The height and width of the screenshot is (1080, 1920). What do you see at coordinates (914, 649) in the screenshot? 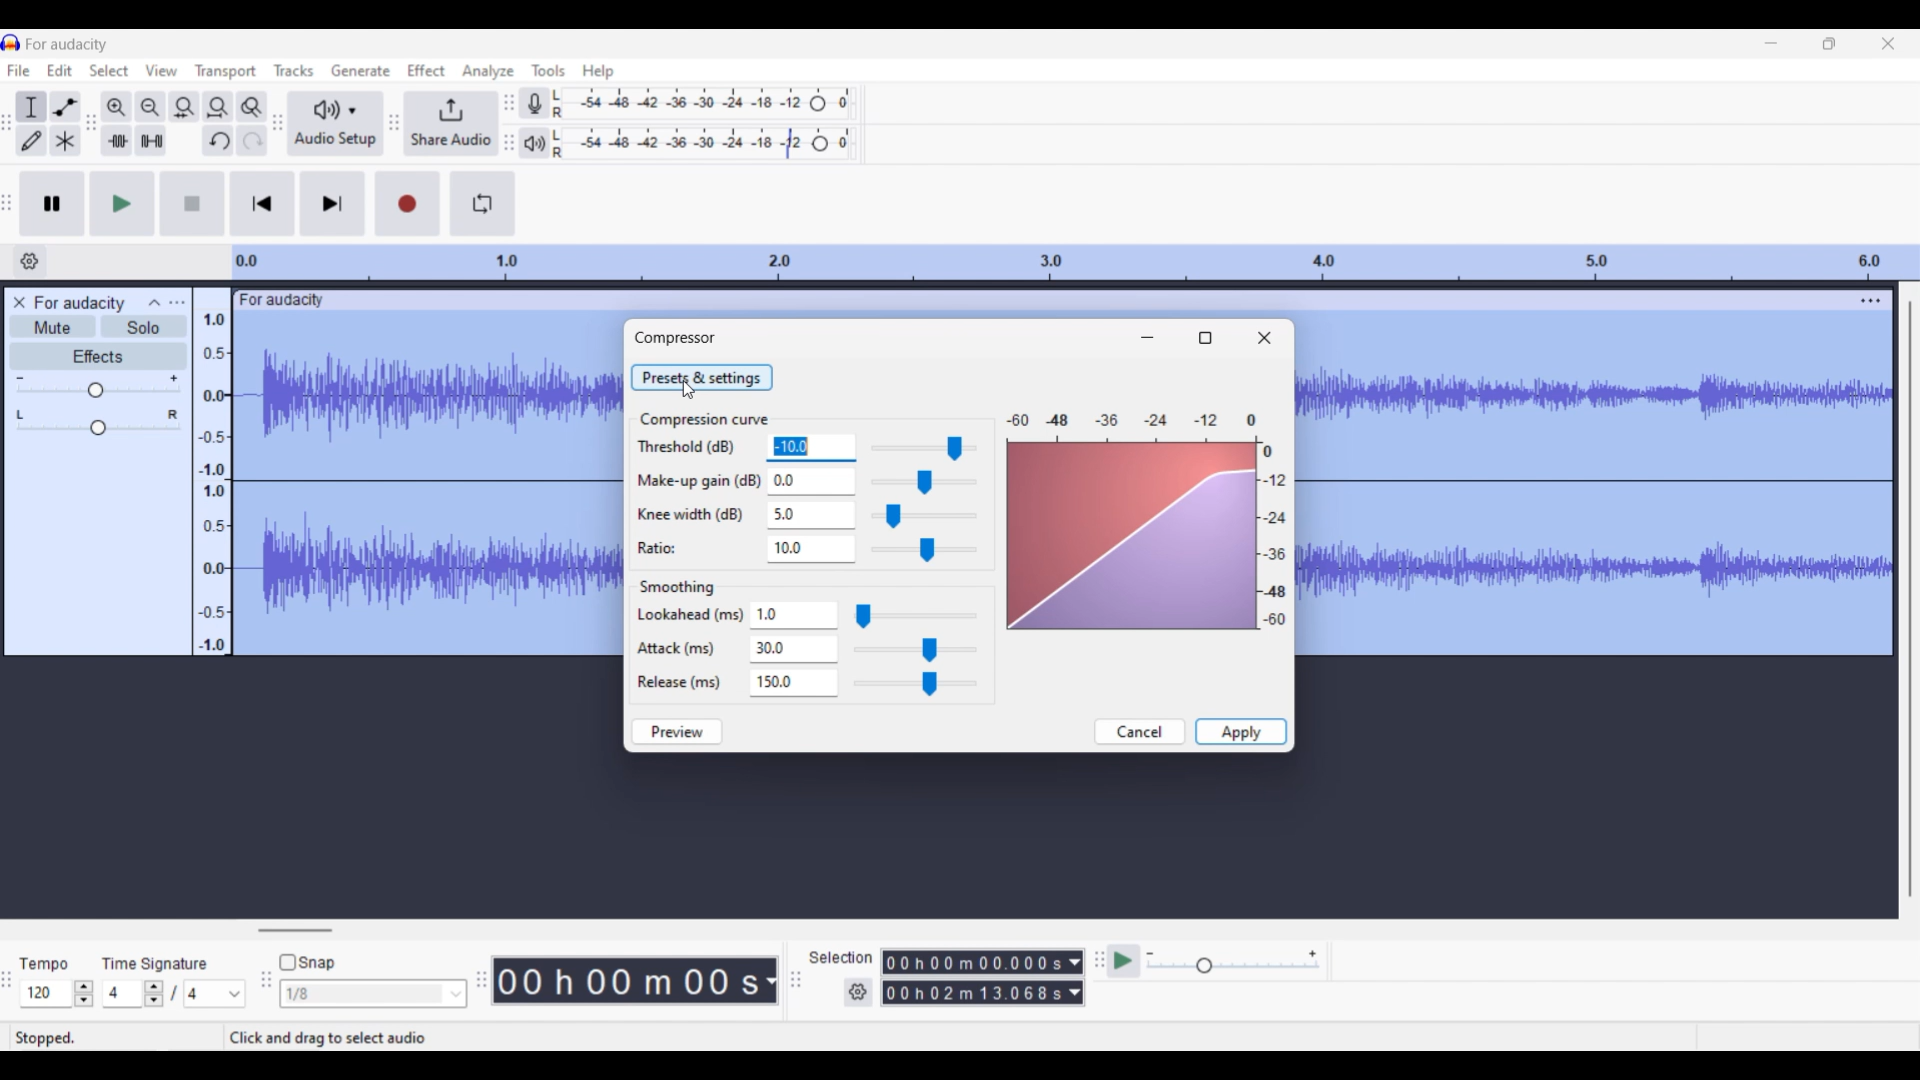
I see `Attack slider` at bounding box center [914, 649].